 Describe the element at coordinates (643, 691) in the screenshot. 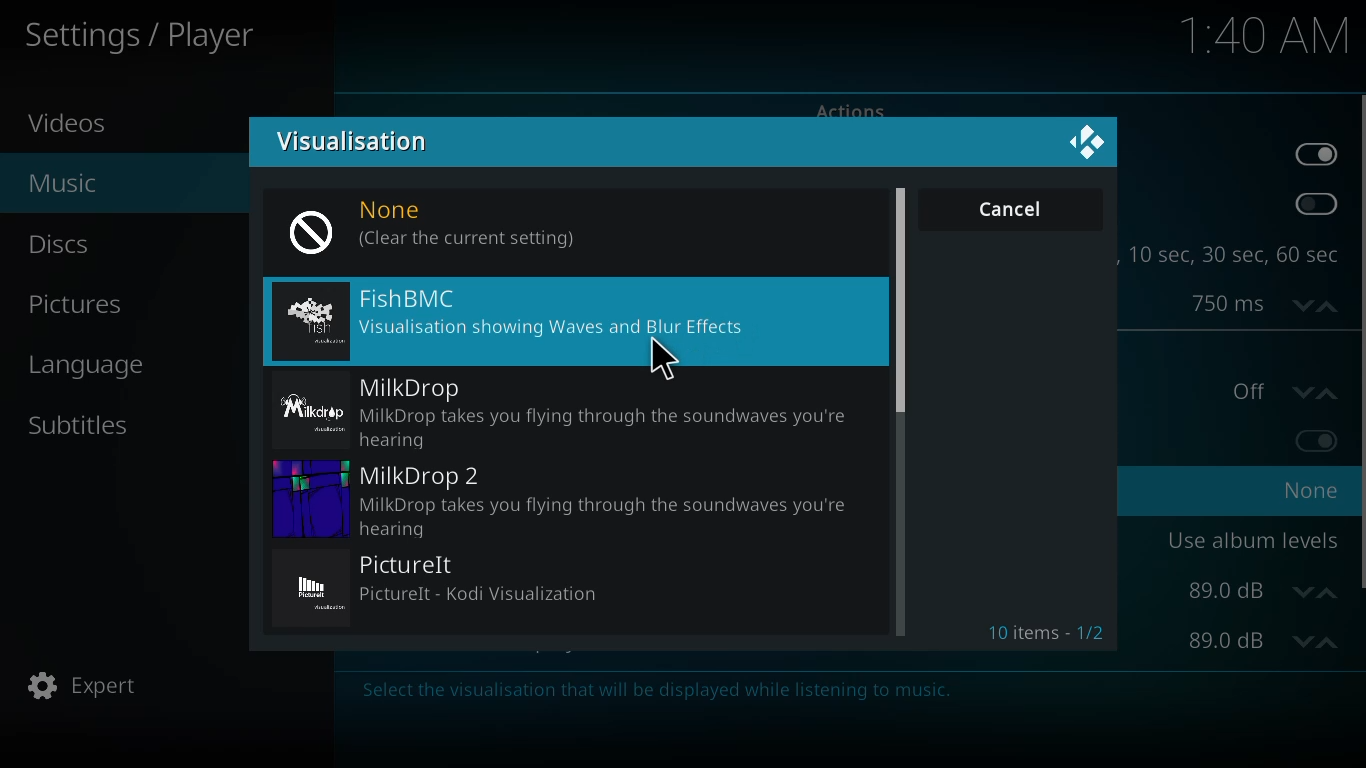

I see `info` at that location.